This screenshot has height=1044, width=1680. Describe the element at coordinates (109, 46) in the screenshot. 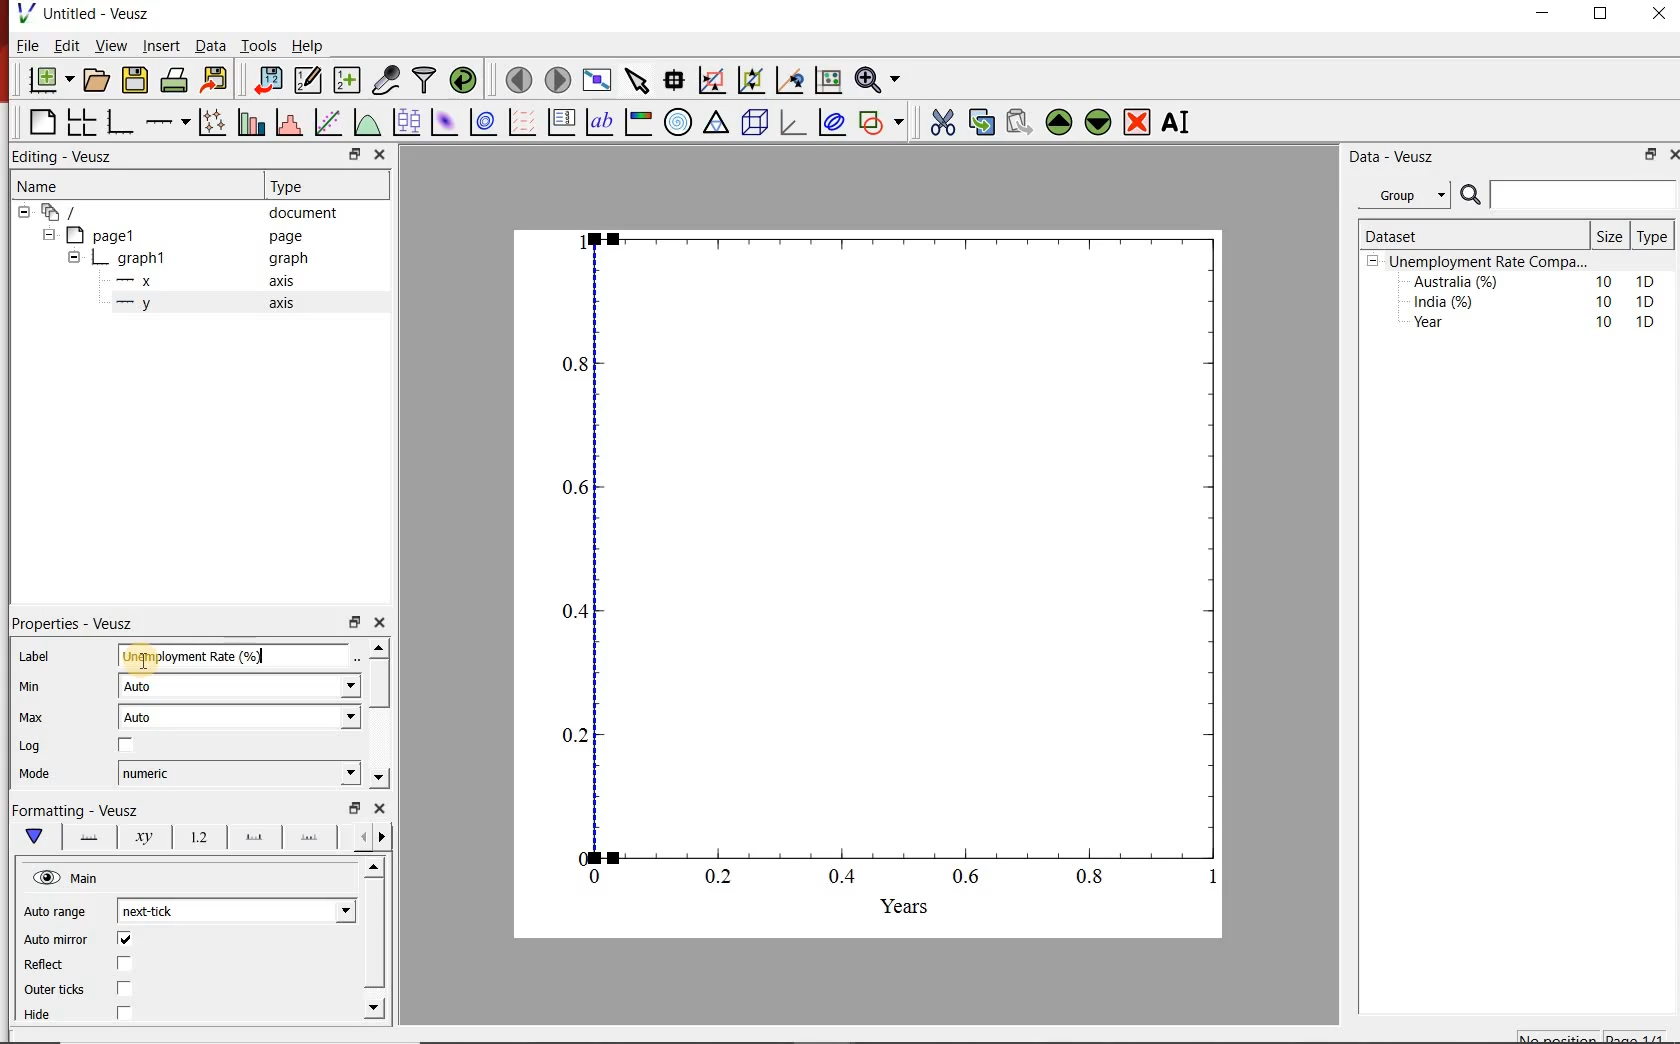

I see `View` at that location.